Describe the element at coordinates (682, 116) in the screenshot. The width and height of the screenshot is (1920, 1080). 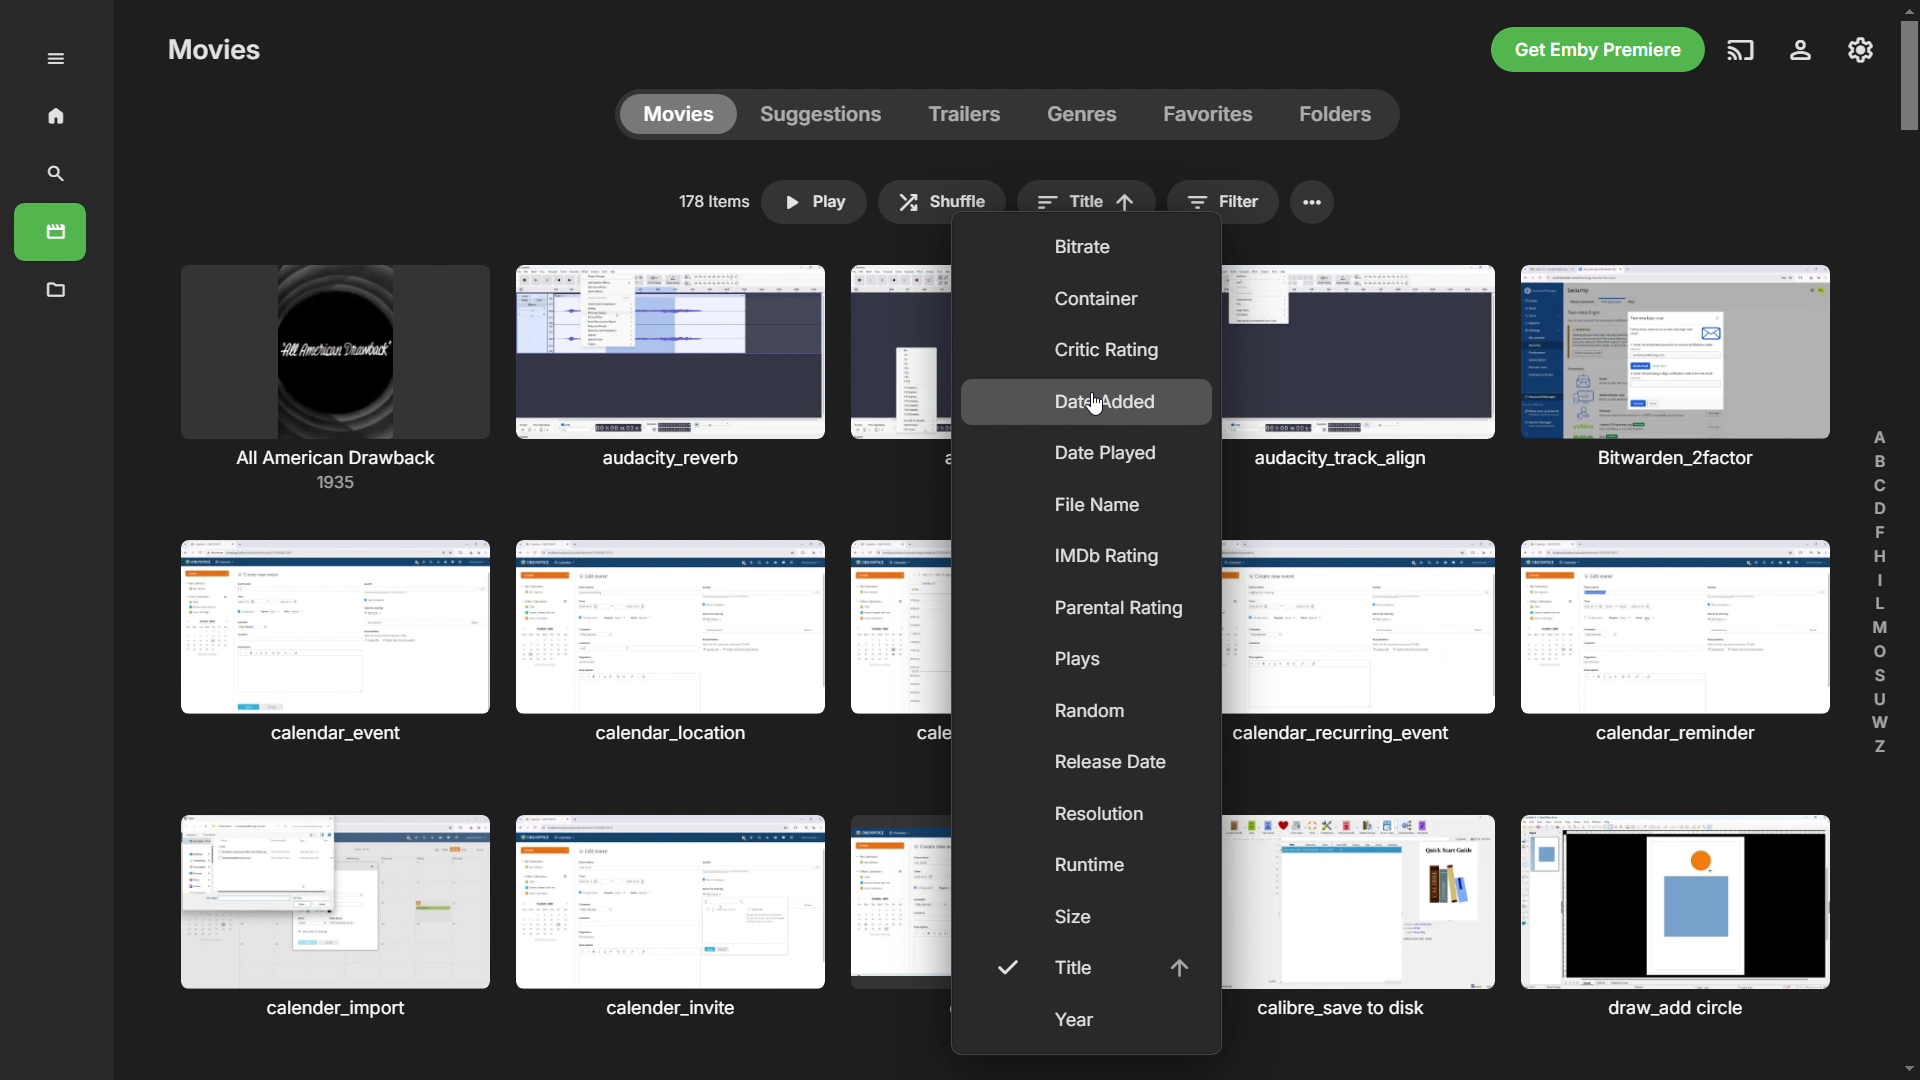
I see `movies` at that location.